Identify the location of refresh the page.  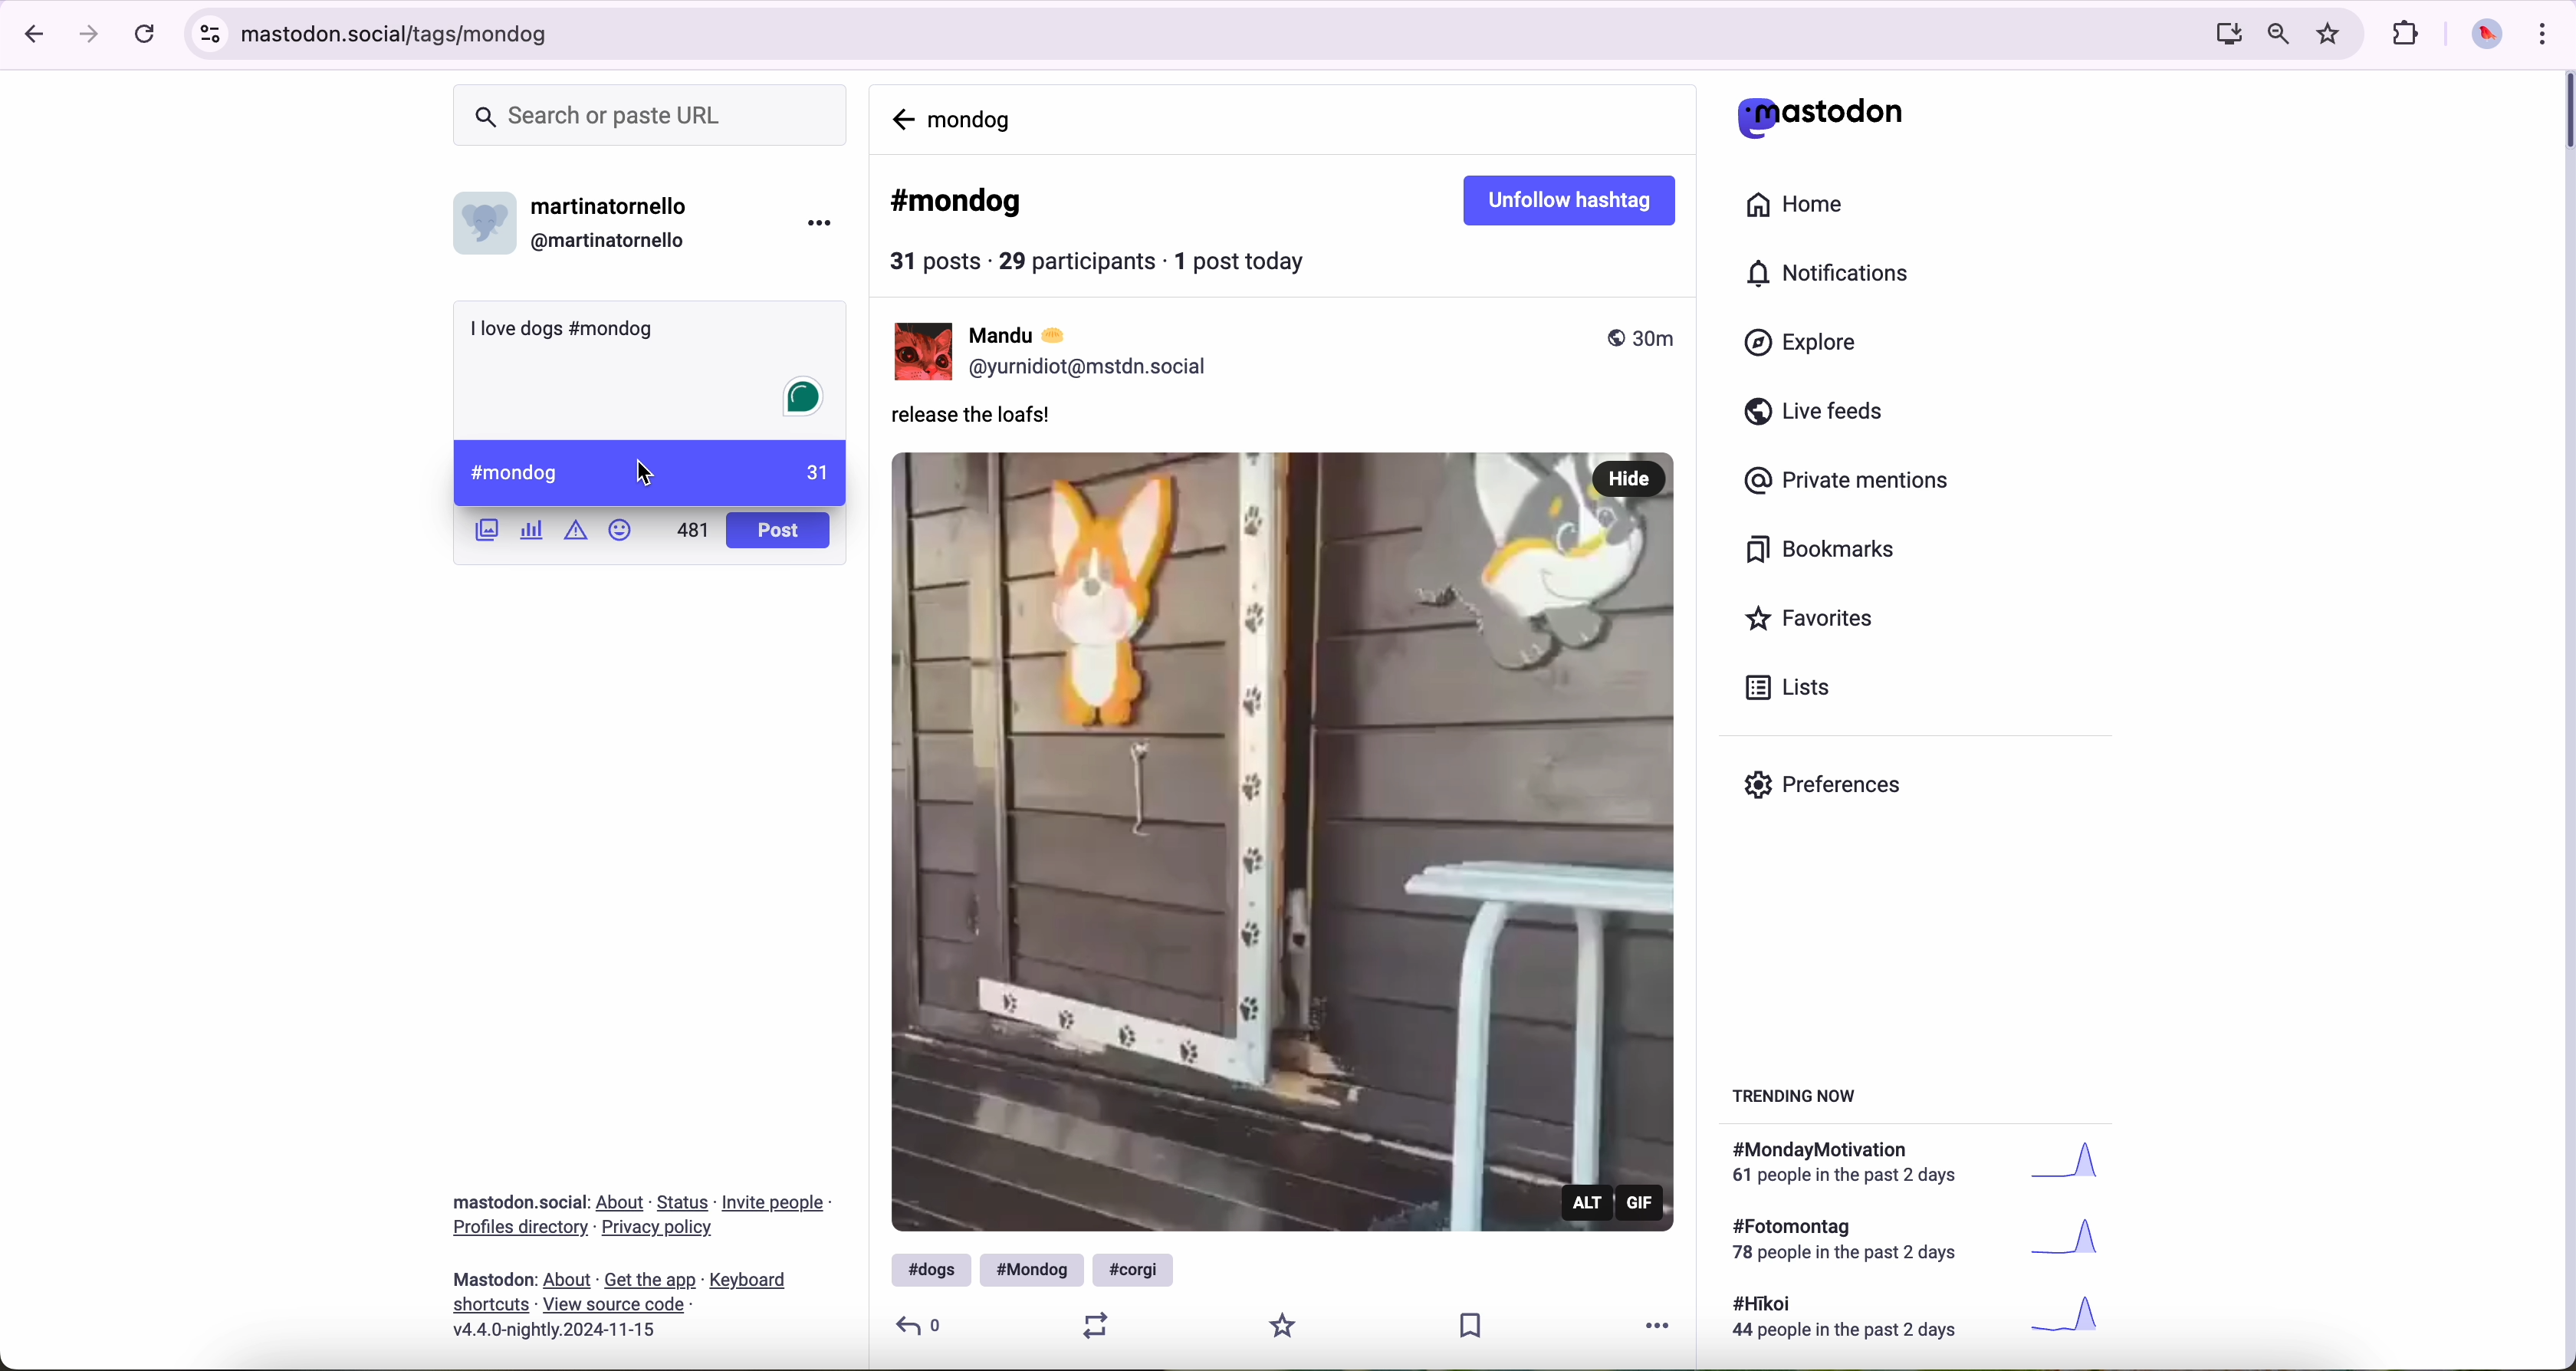
(145, 36).